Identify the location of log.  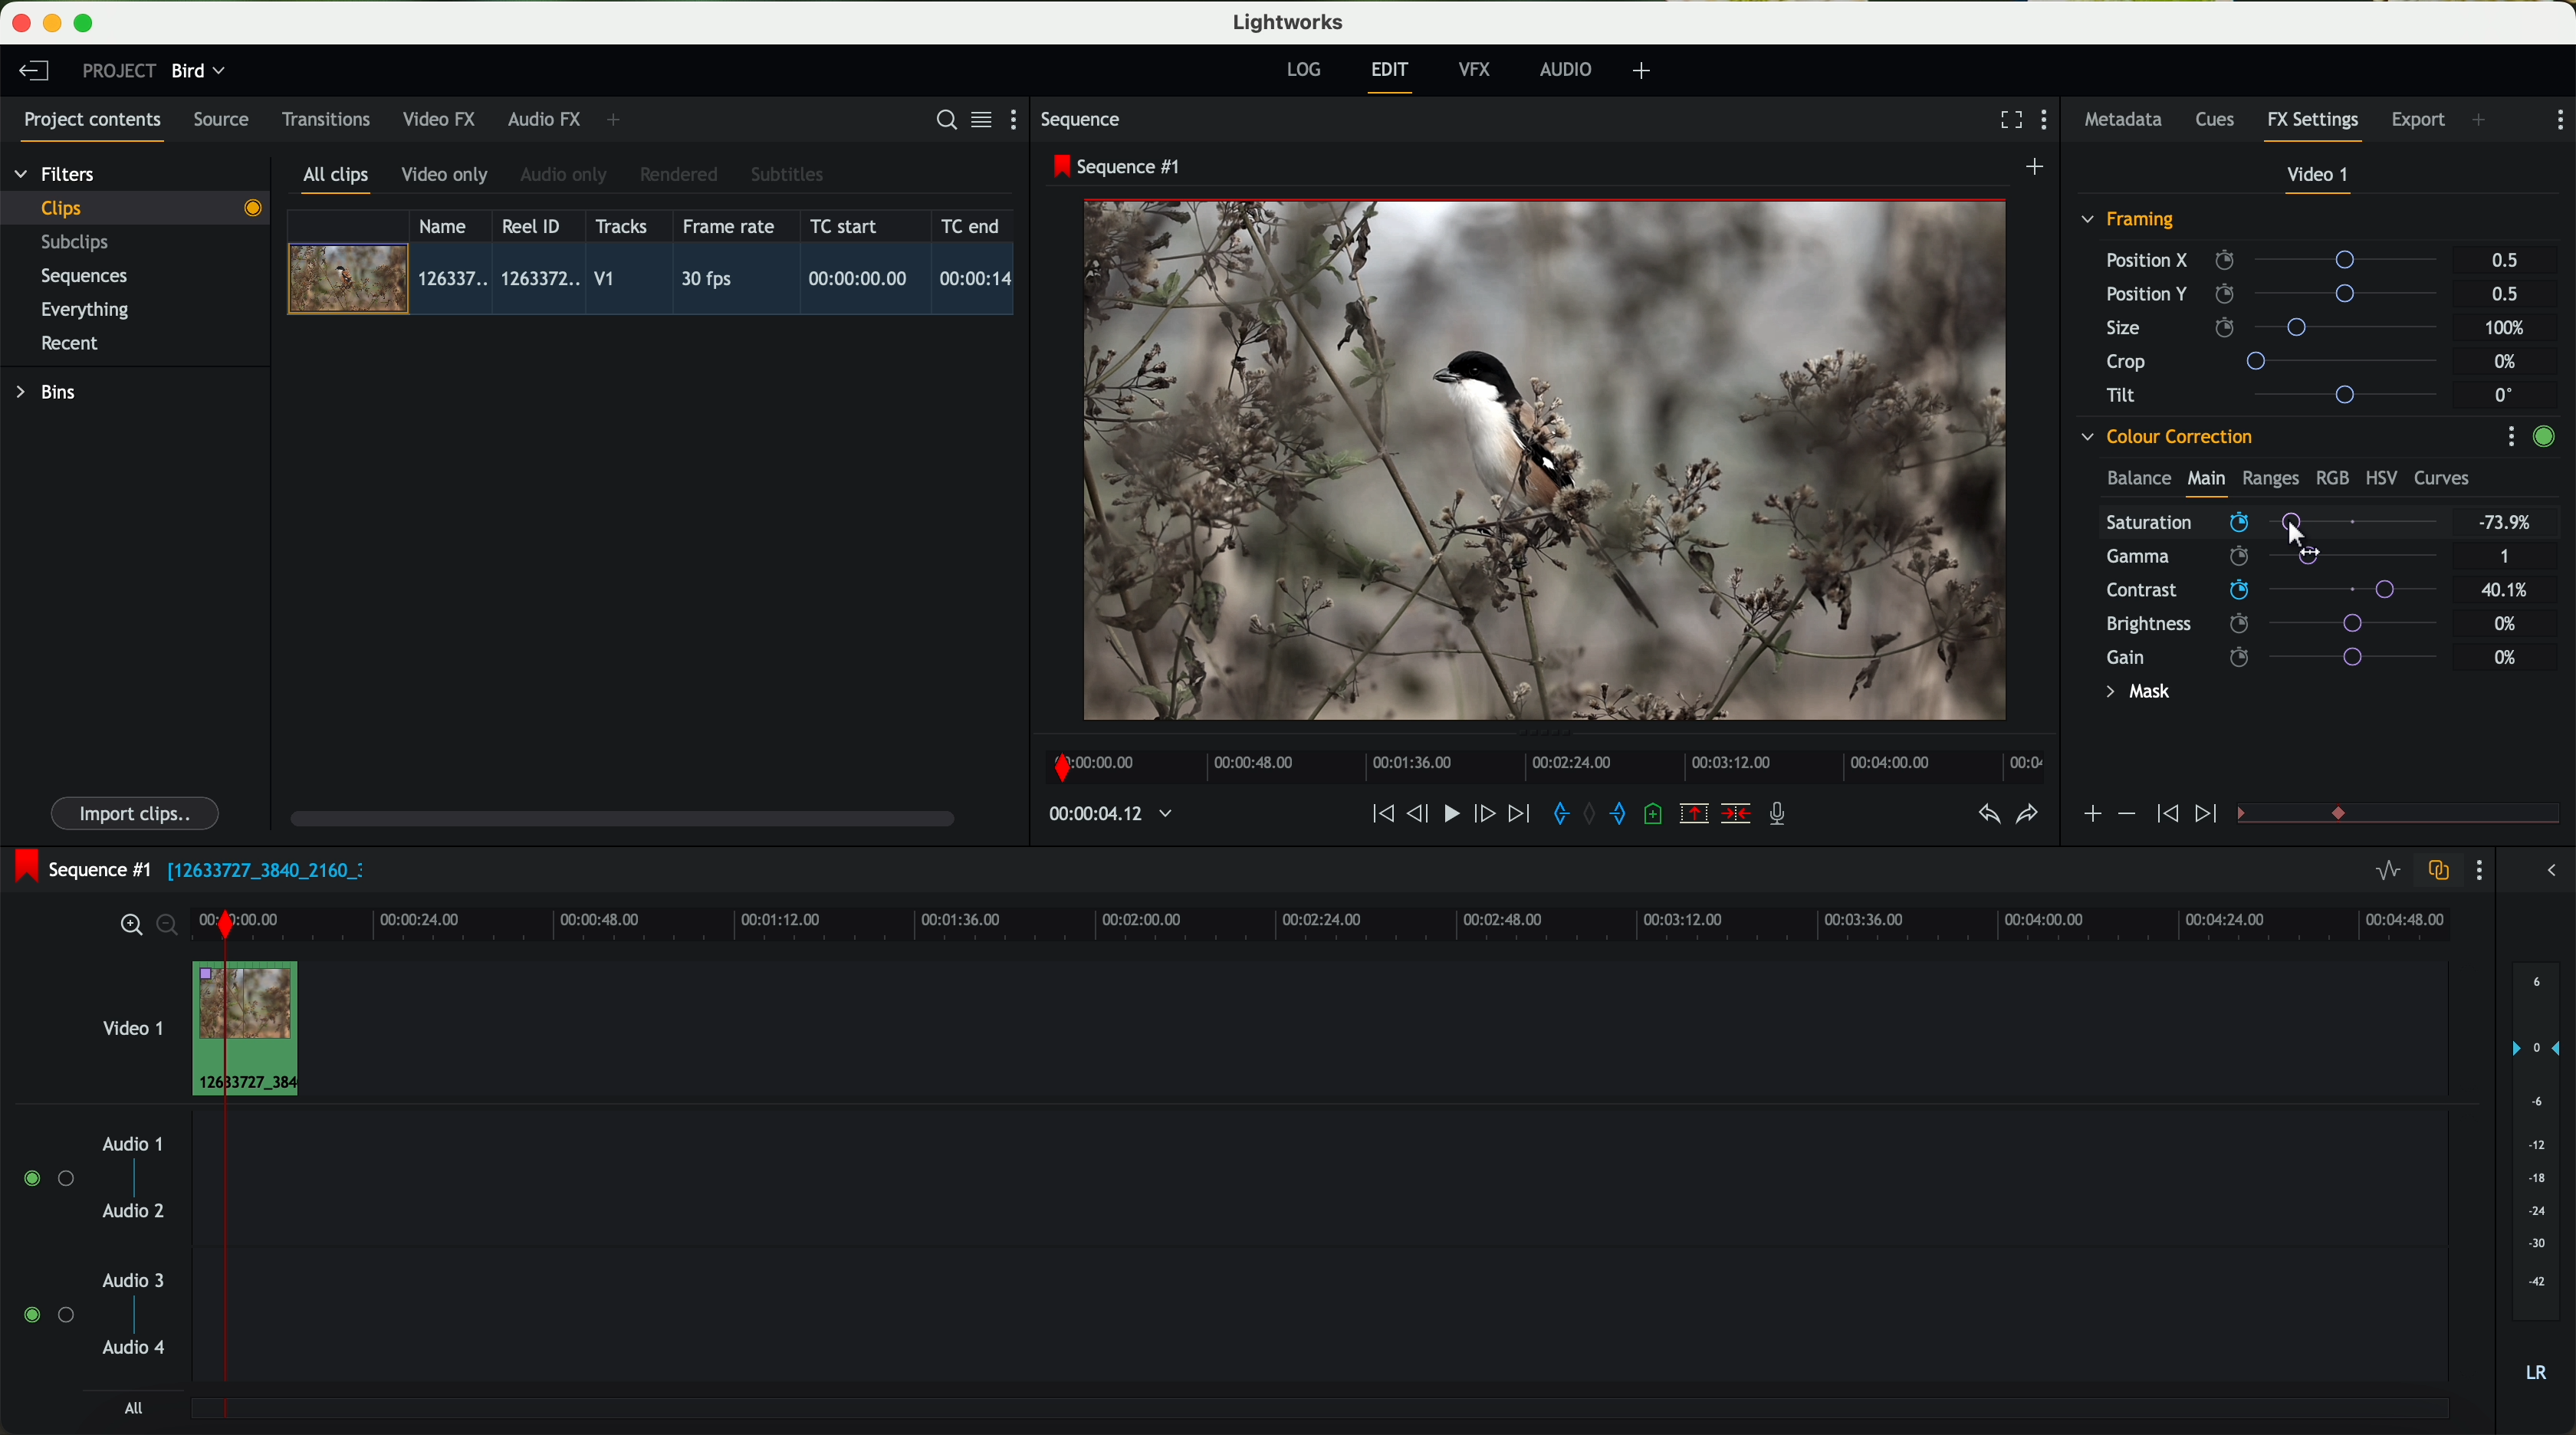
(1303, 70).